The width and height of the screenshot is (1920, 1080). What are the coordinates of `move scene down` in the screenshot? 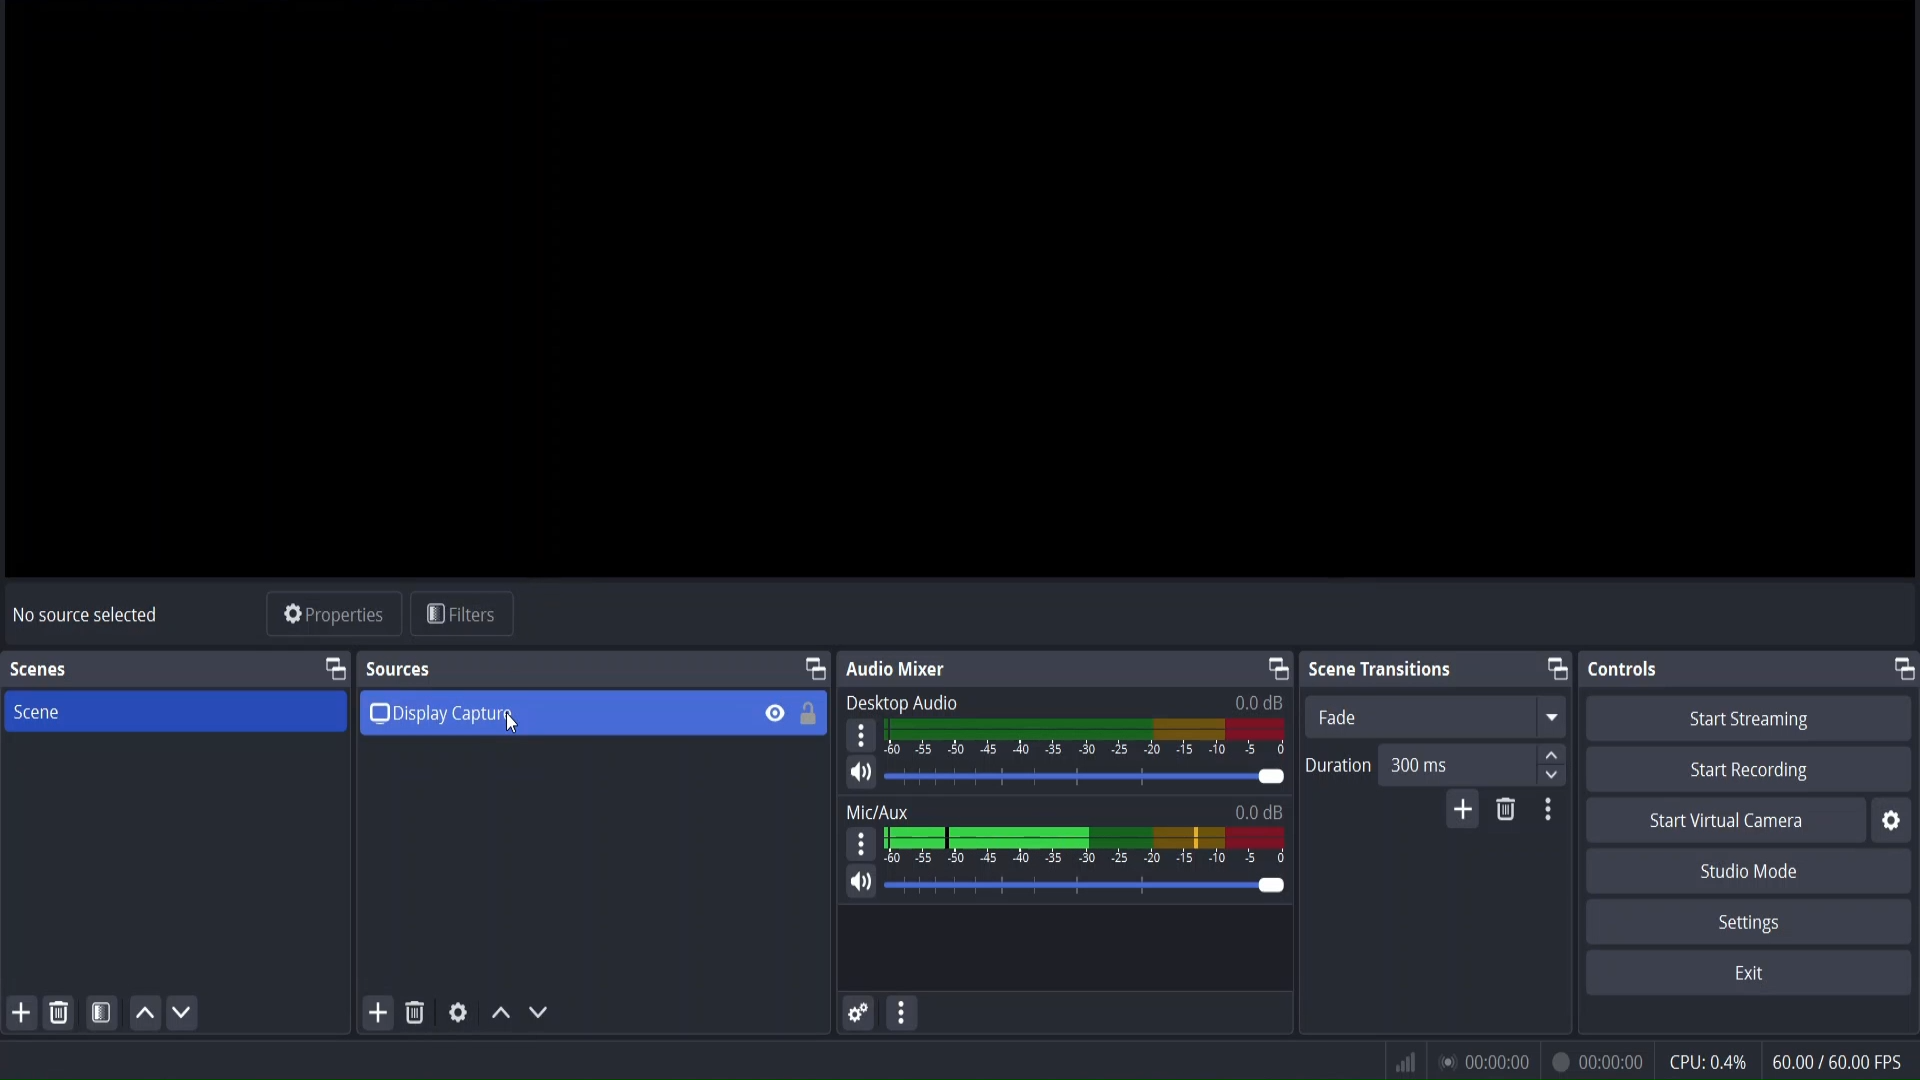 It's located at (183, 1015).